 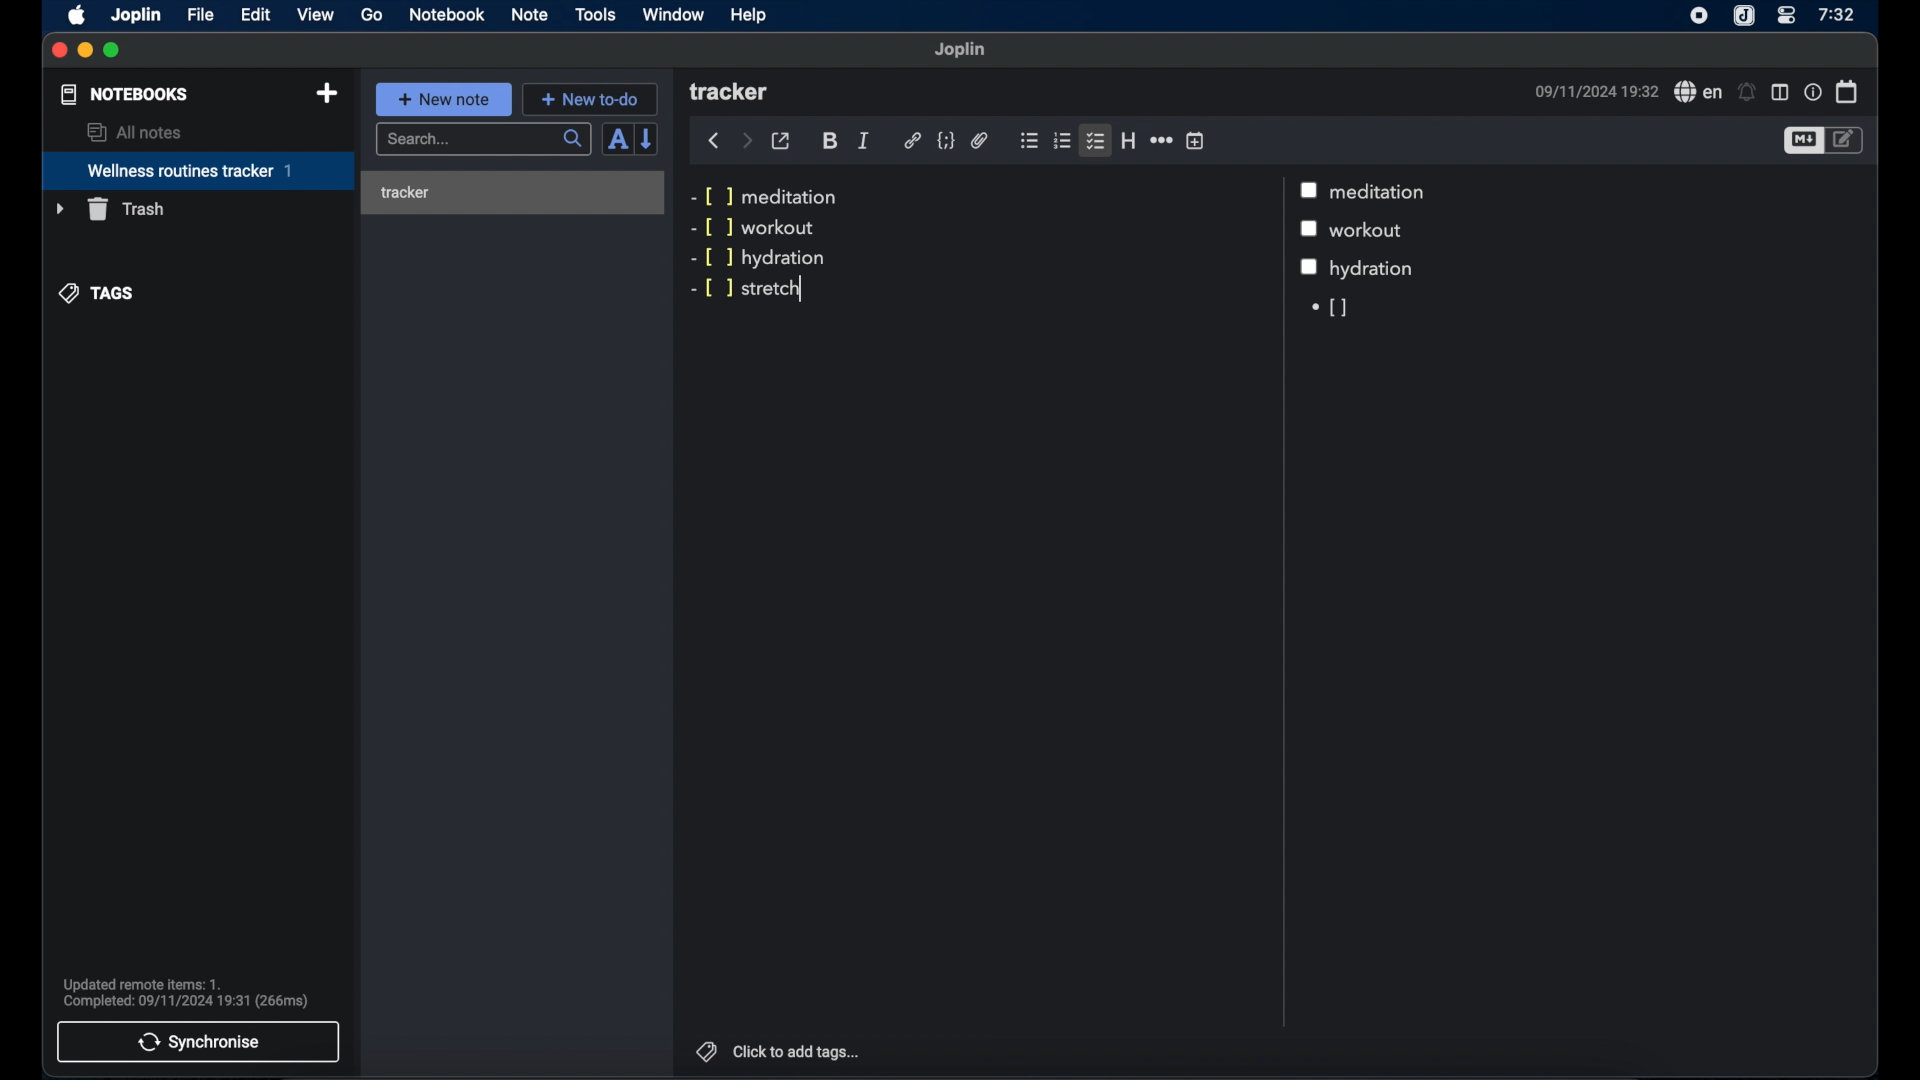 What do you see at coordinates (1063, 141) in the screenshot?
I see `numbered list` at bounding box center [1063, 141].